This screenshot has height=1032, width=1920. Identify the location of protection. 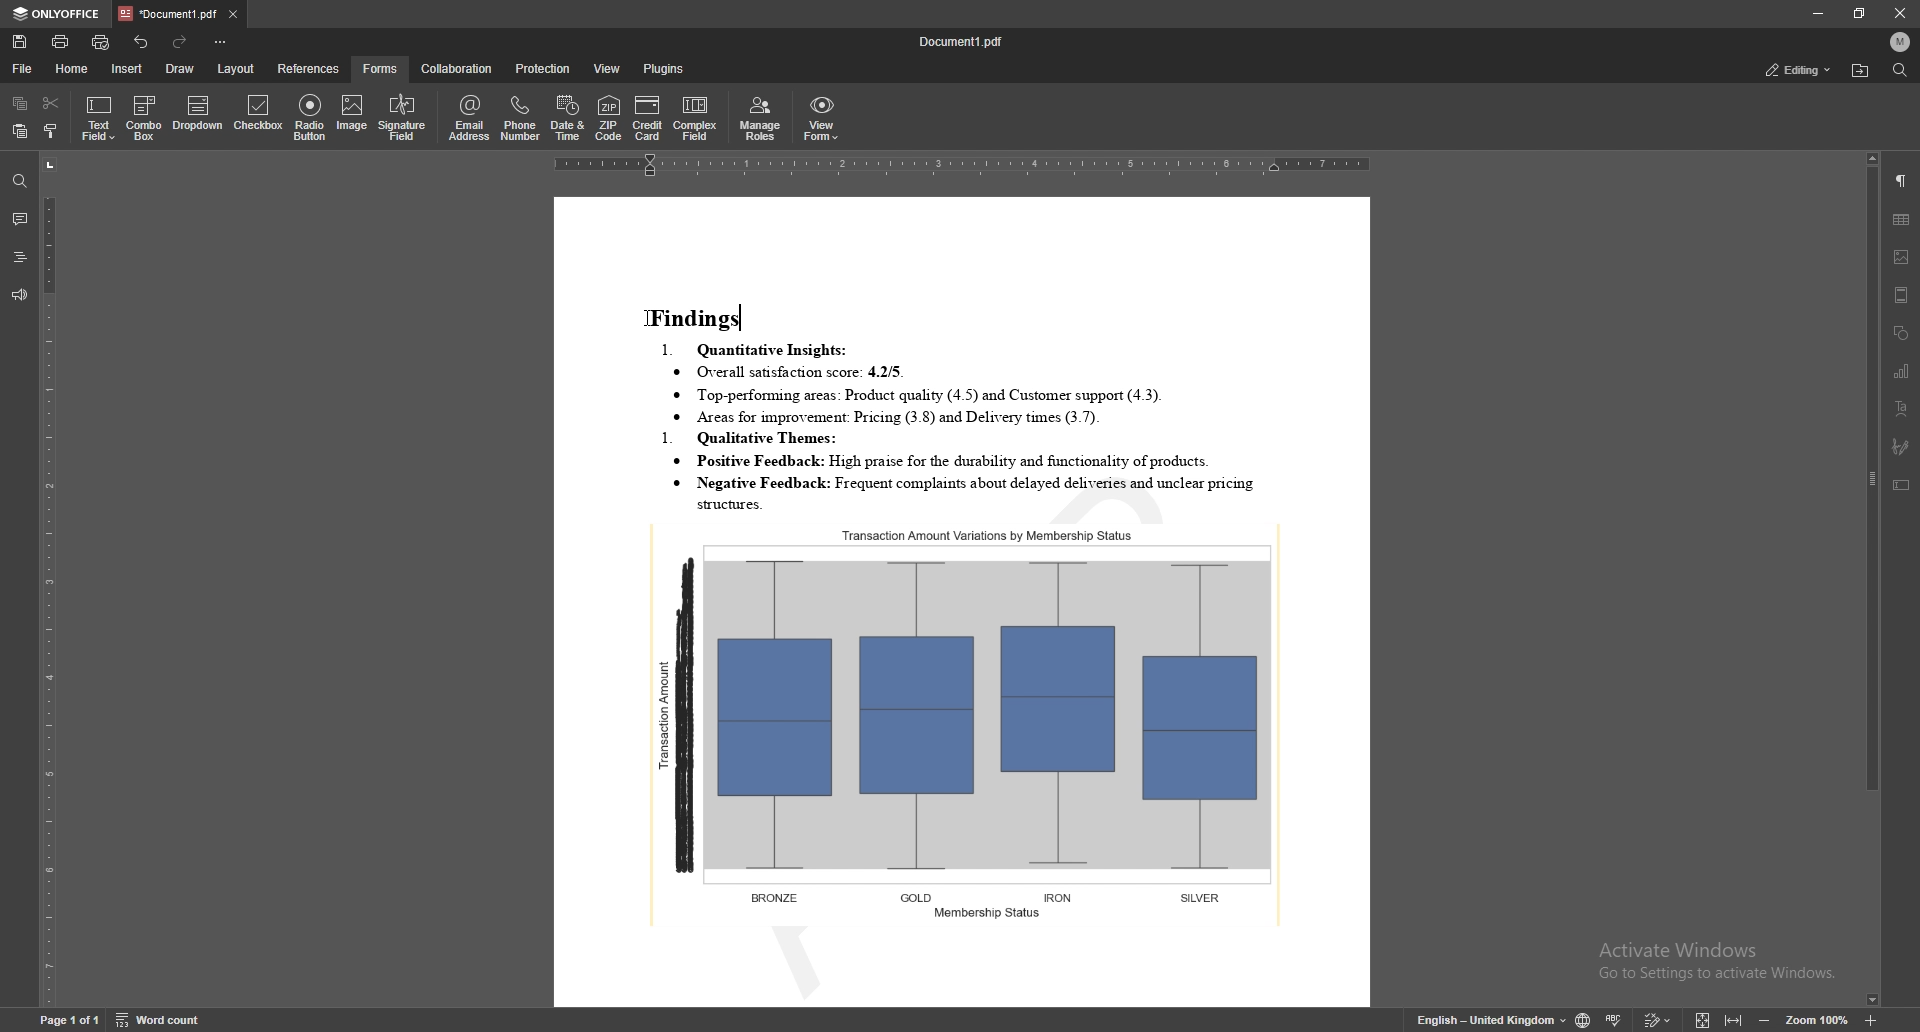
(544, 69).